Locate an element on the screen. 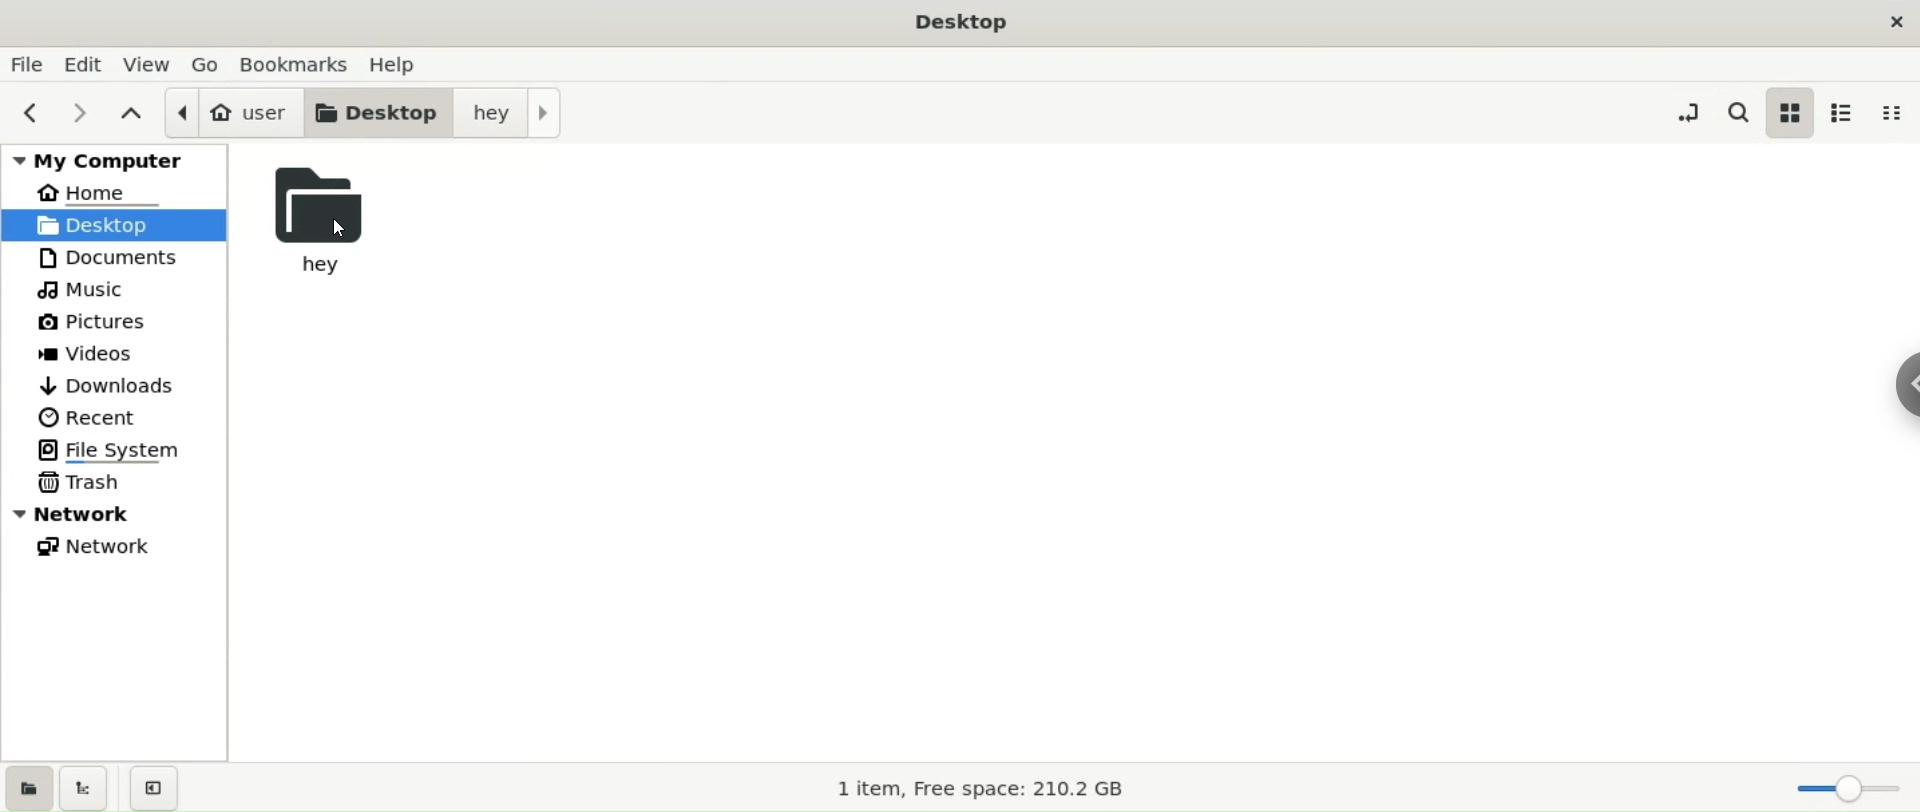 The height and width of the screenshot is (812, 1920). show treeview is located at coordinates (81, 790).